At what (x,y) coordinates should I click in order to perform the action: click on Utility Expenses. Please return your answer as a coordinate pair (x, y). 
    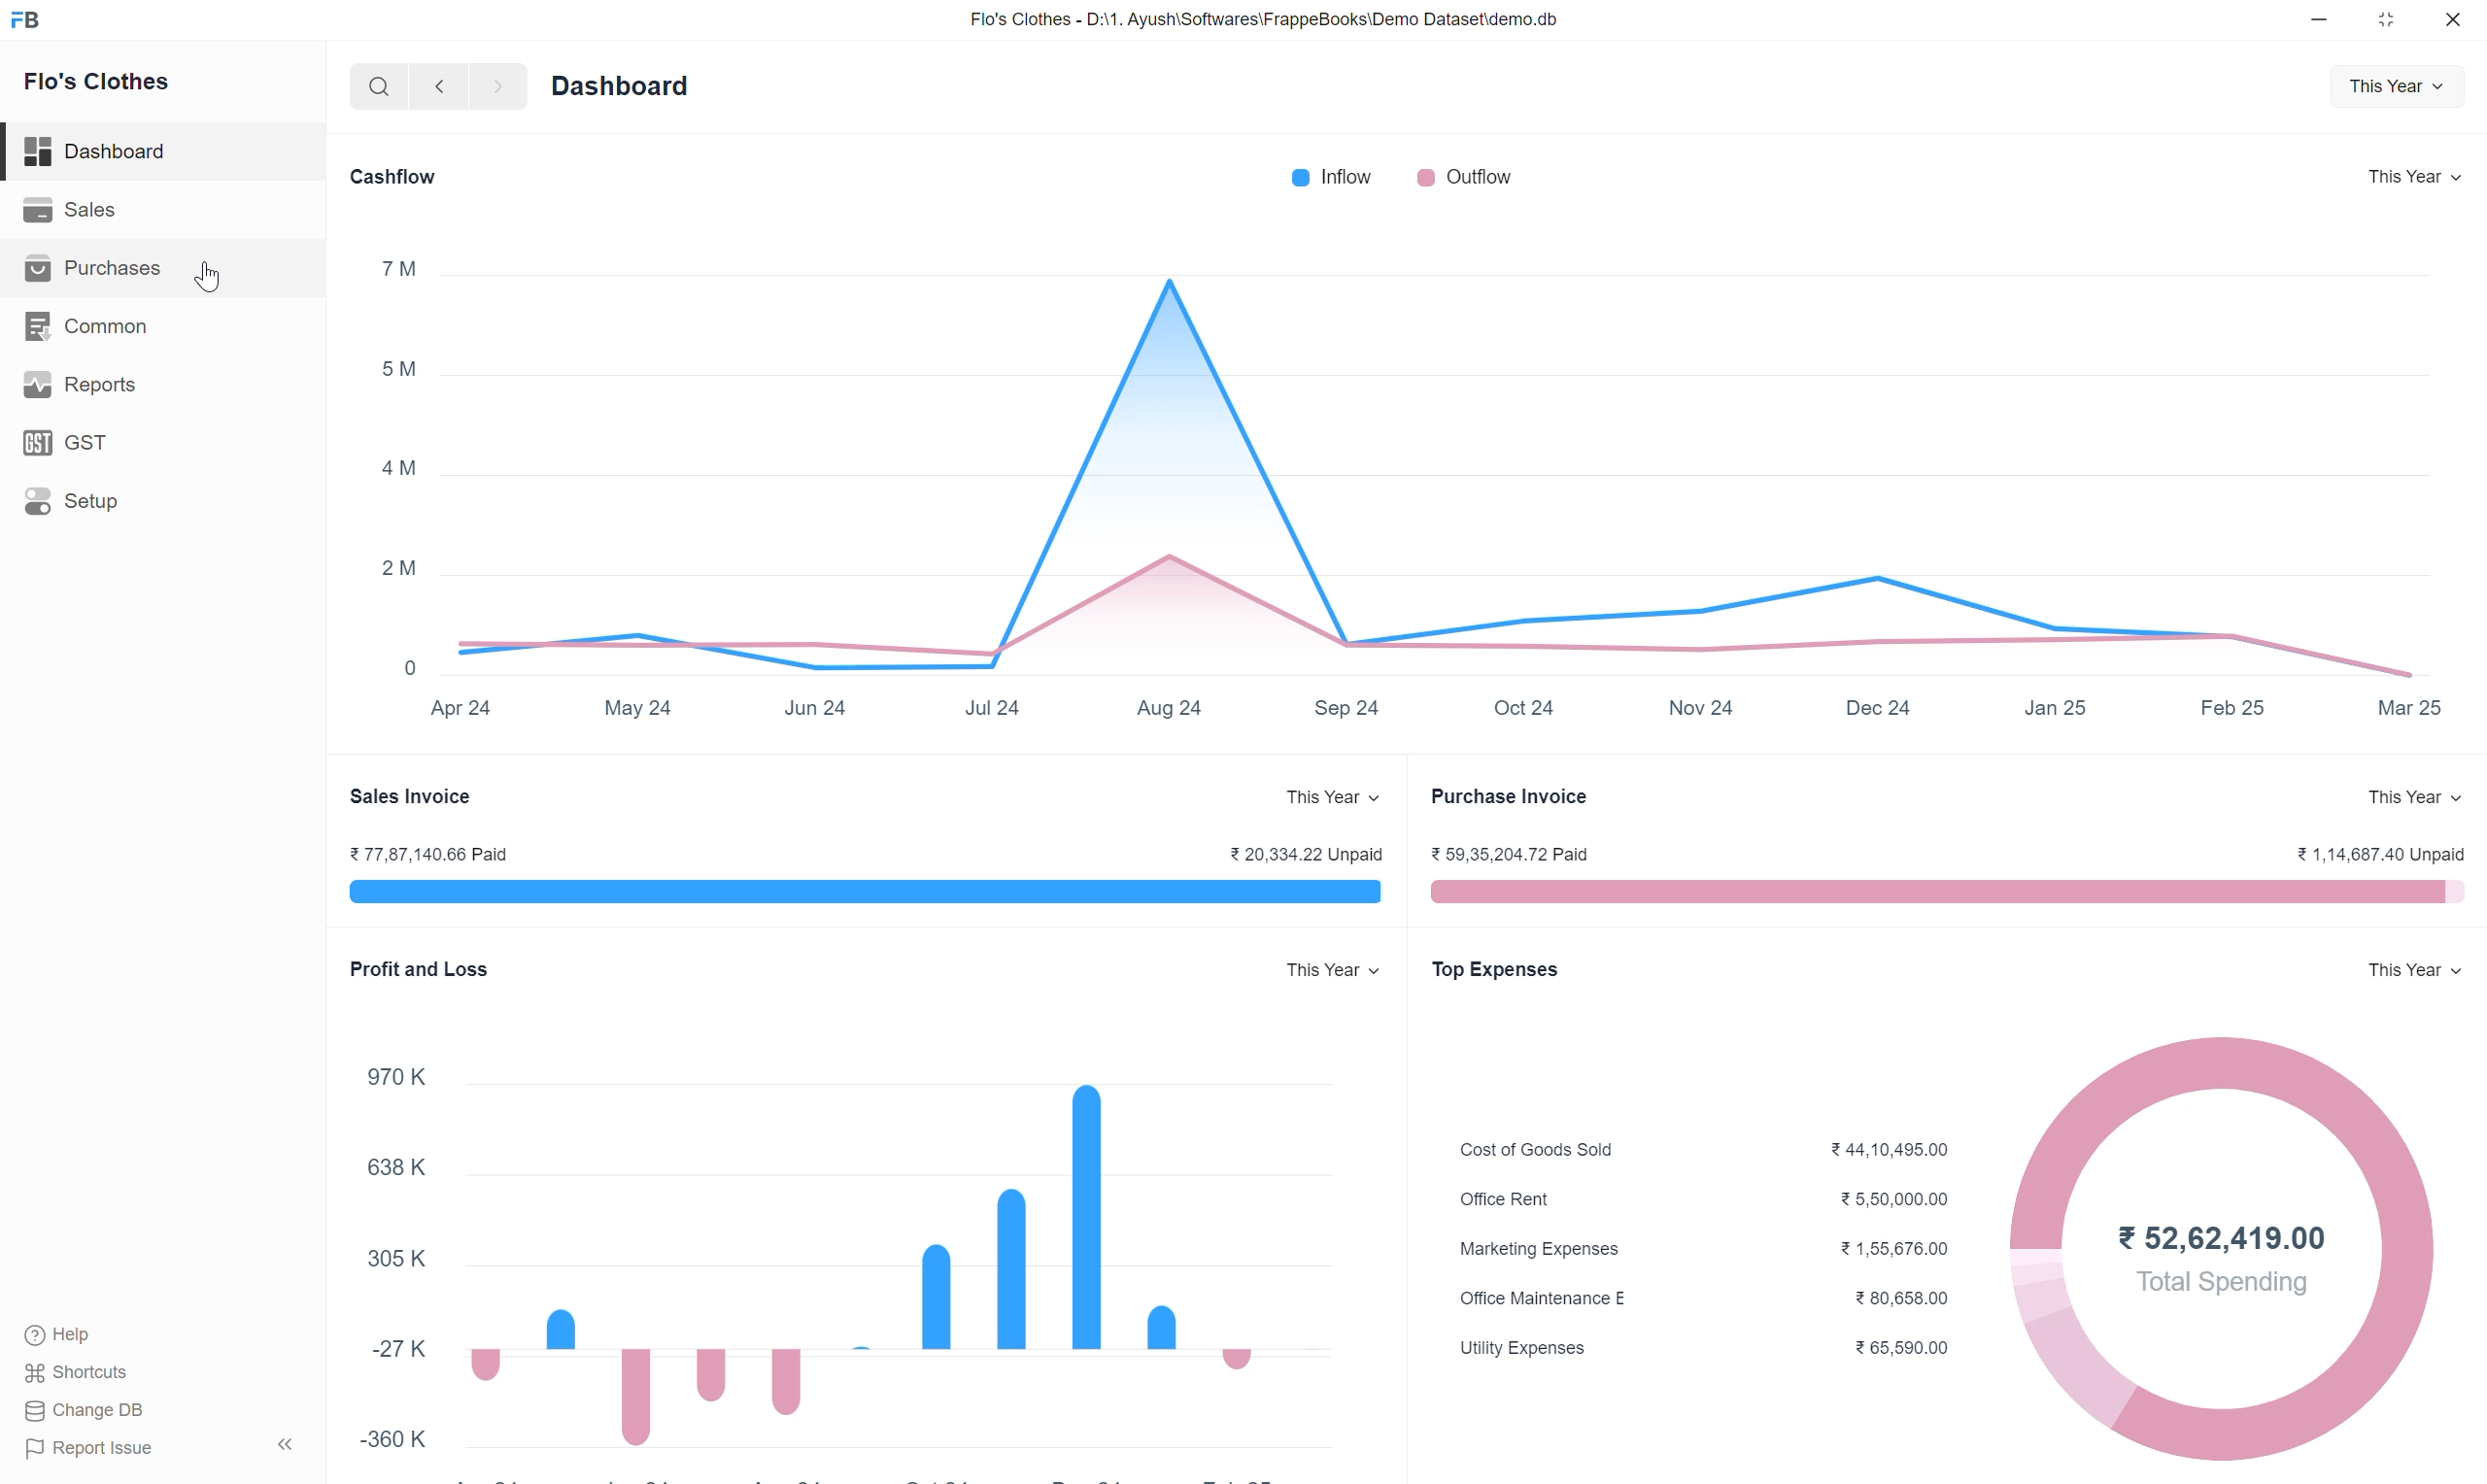
    Looking at the image, I should click on (1524, 1349).